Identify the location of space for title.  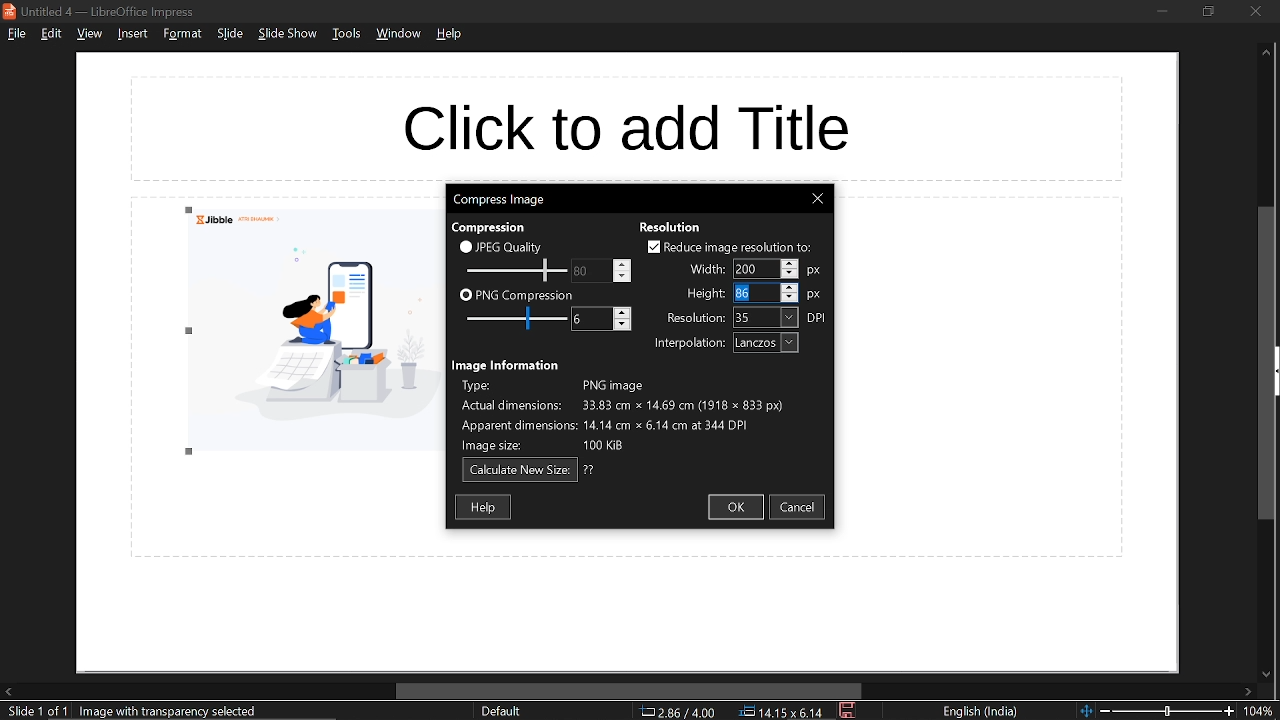
(628, 127).